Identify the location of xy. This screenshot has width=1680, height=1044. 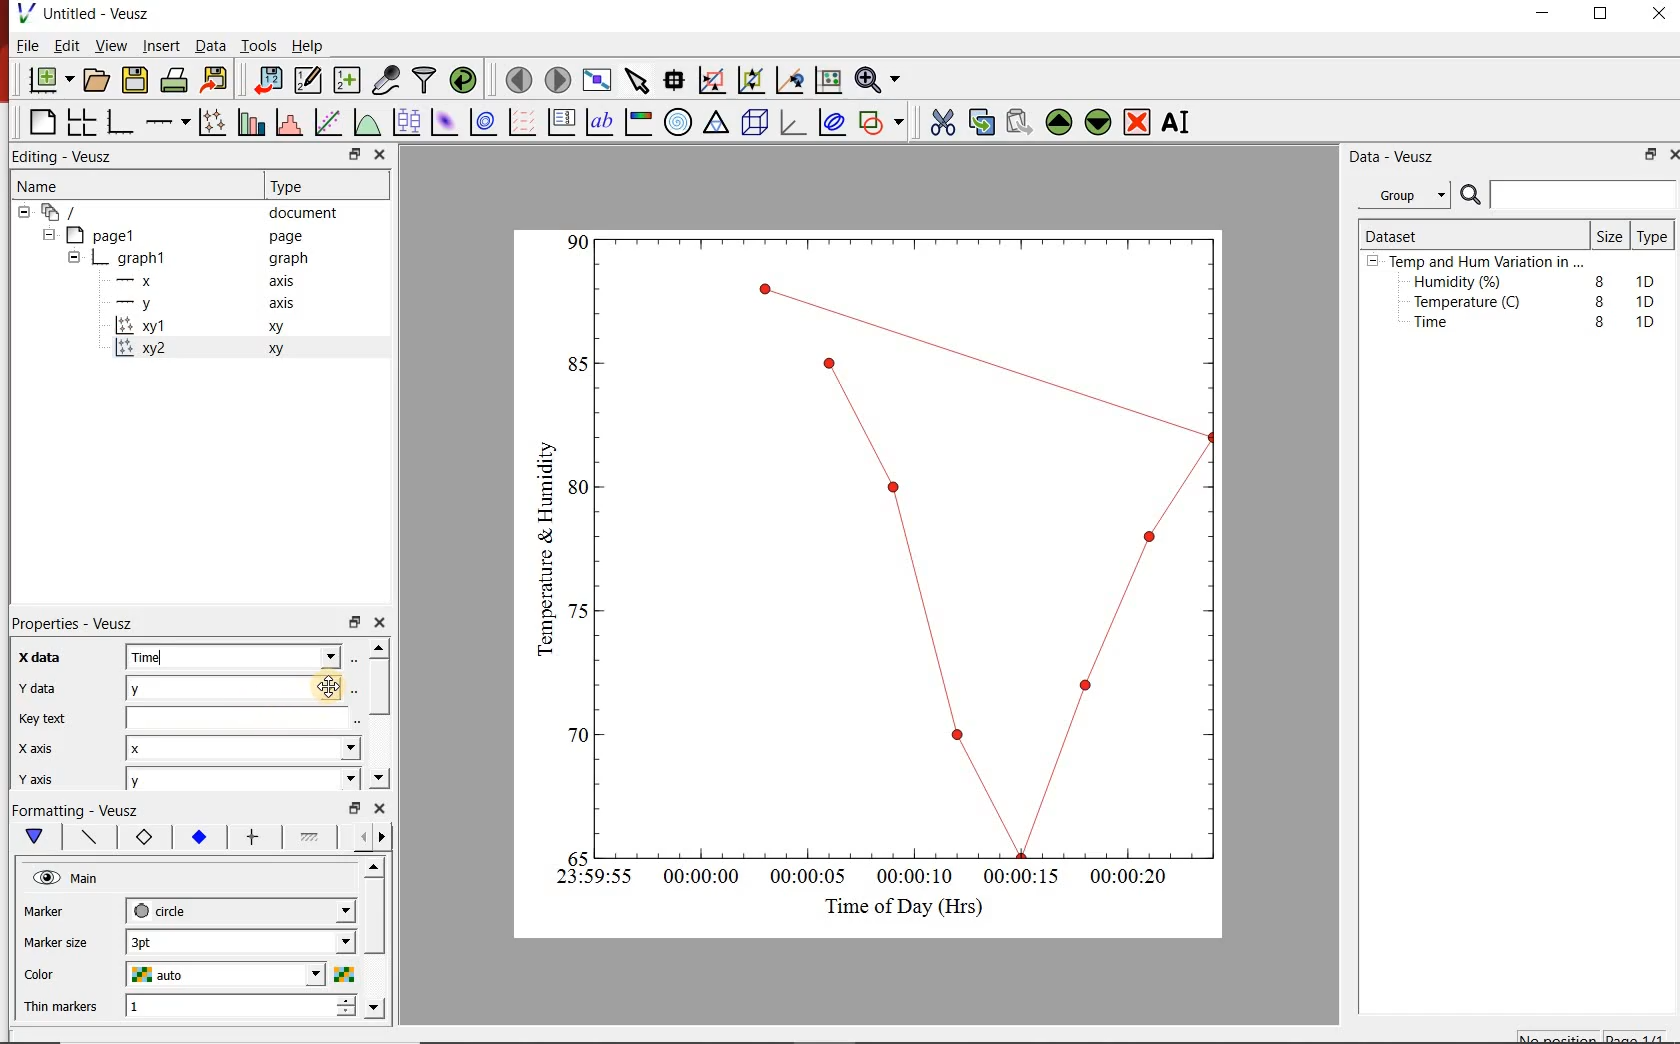
(280, 349).